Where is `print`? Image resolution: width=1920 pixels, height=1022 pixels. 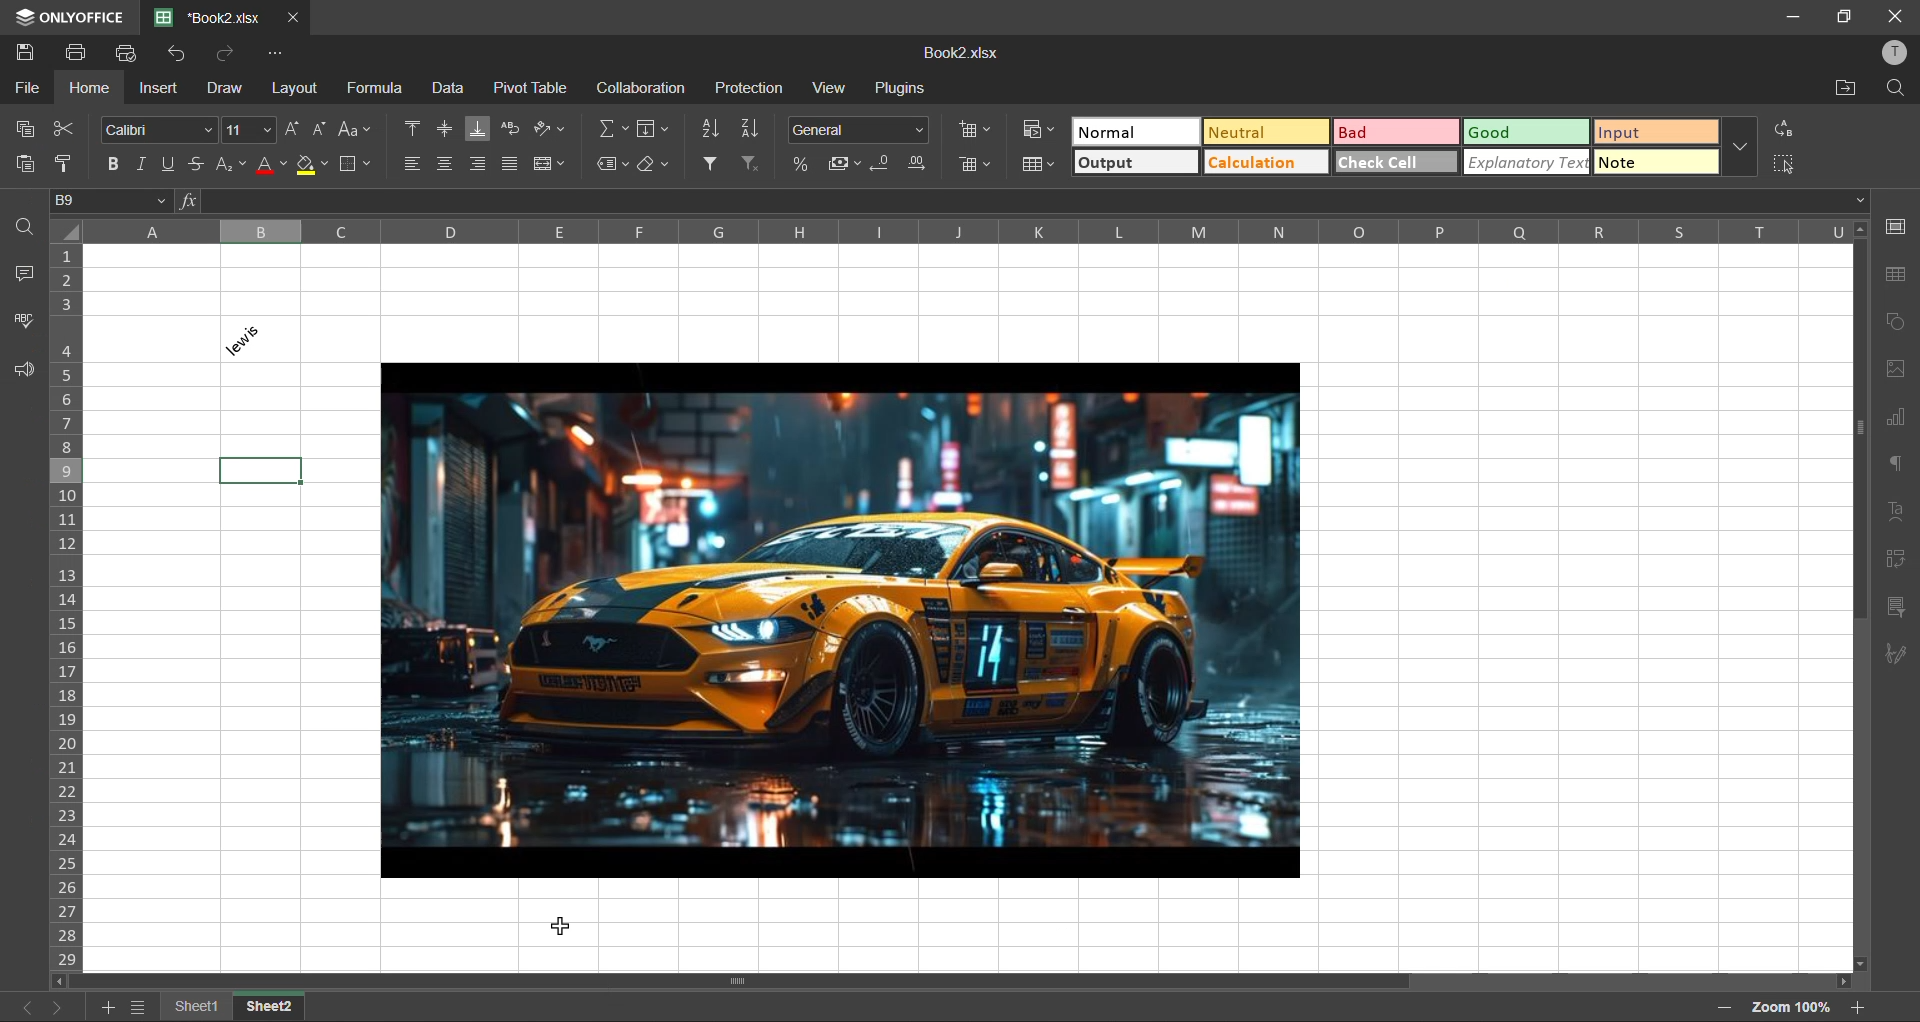 print is located at coordinates (81, 51).